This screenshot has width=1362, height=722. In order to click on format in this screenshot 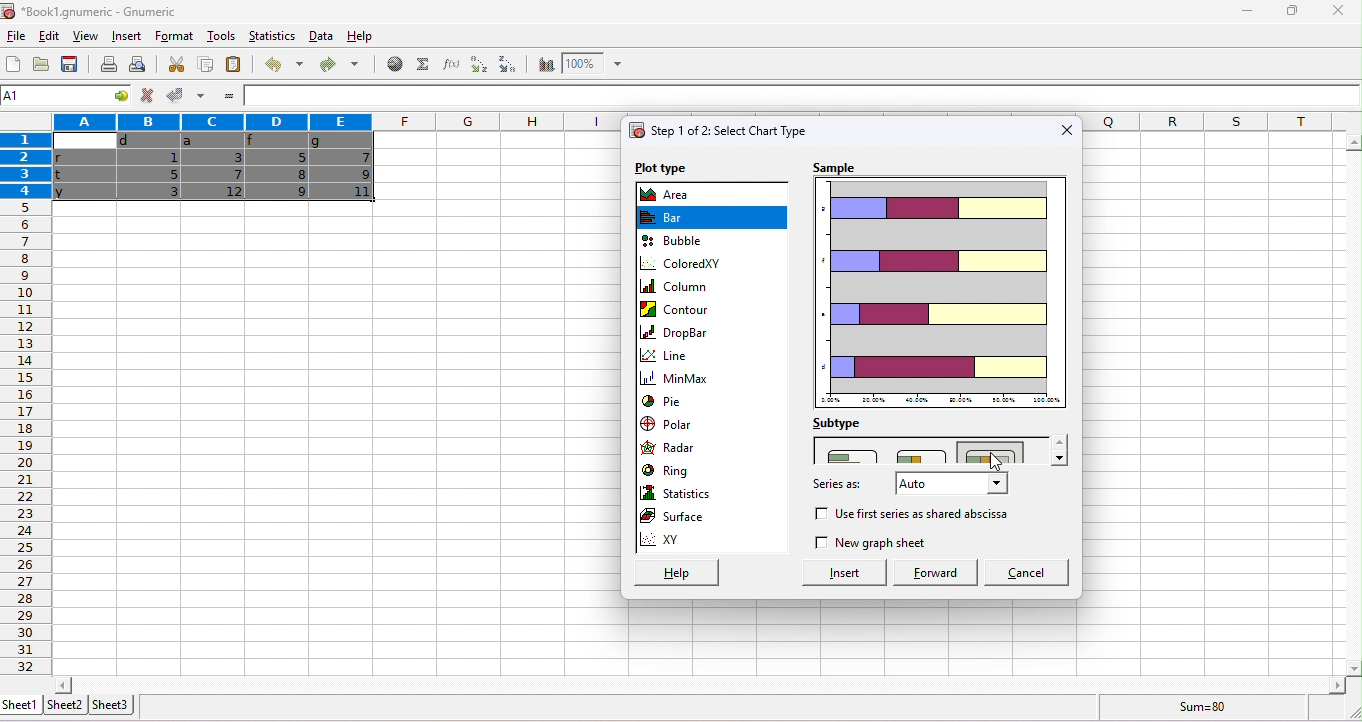, I will do `click(175, 36)`.